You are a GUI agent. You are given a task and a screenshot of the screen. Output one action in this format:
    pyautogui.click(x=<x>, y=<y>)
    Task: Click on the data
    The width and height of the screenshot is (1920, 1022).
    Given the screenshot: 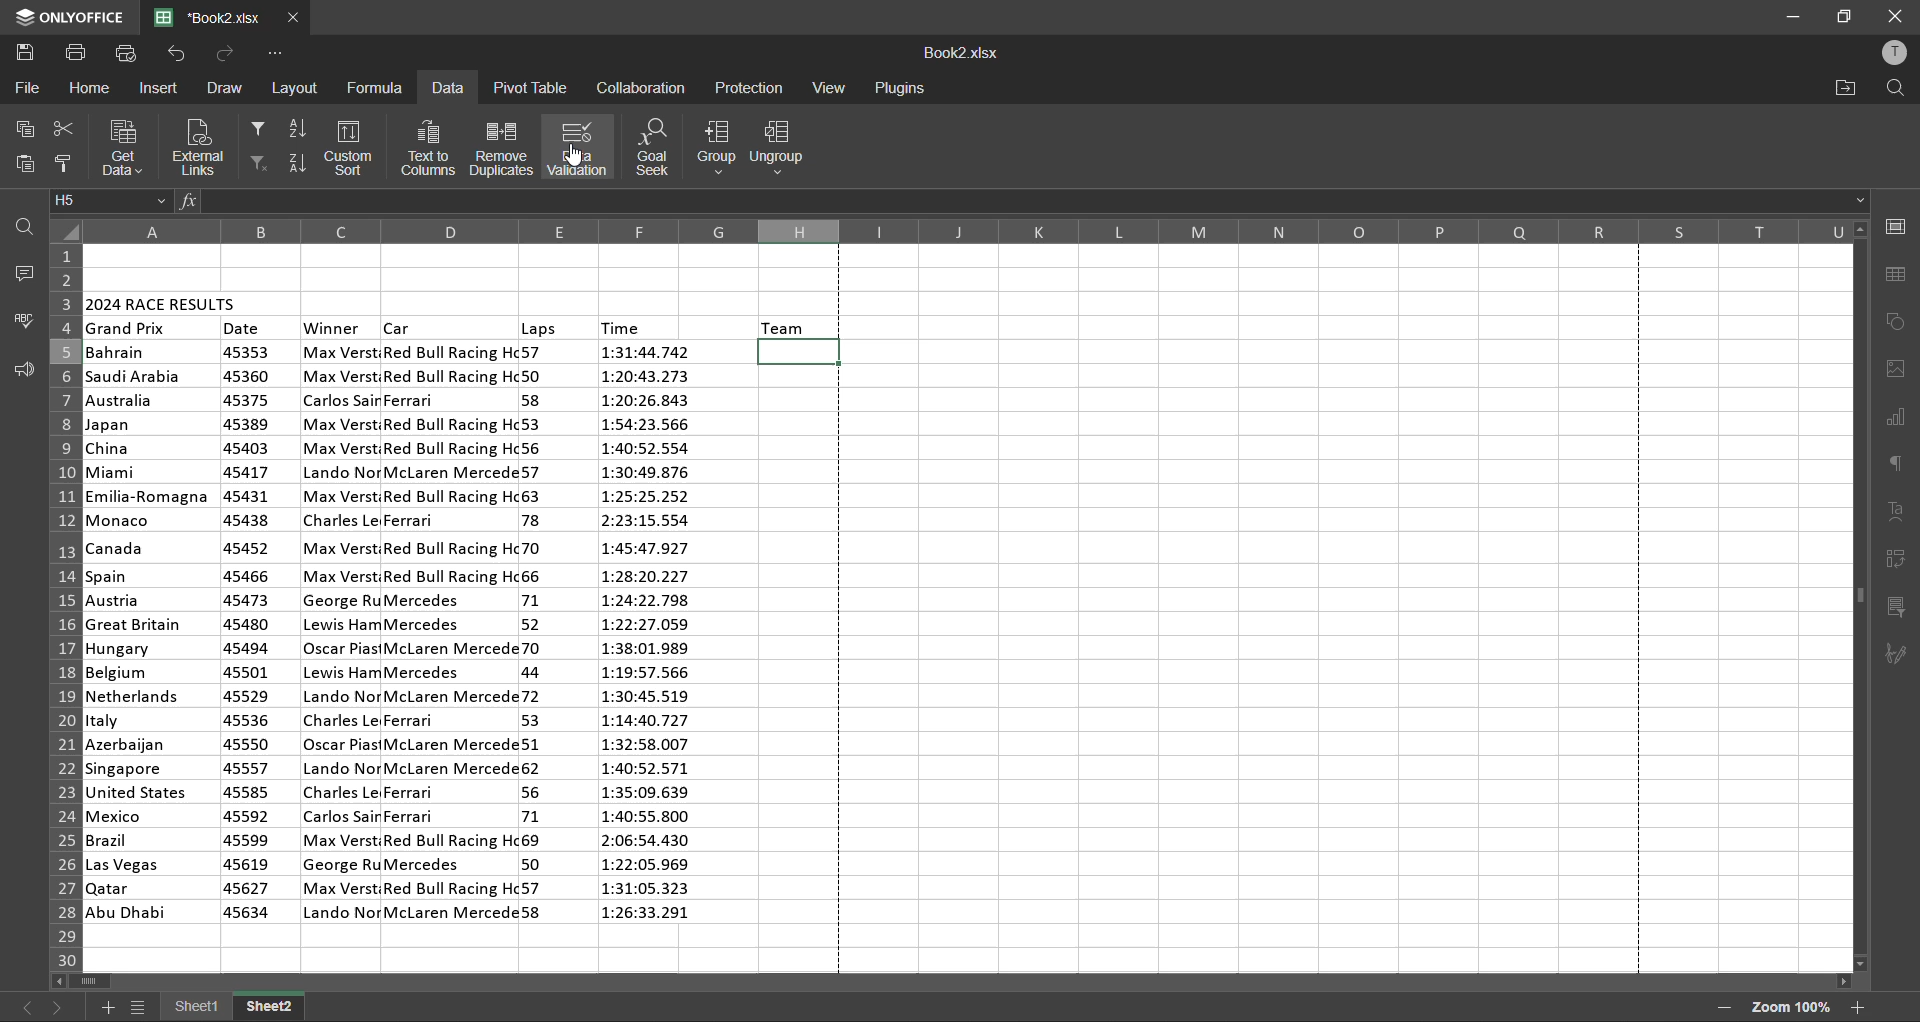 What is the action you would take?
    pyautogui.click(x=447, y=90)
    